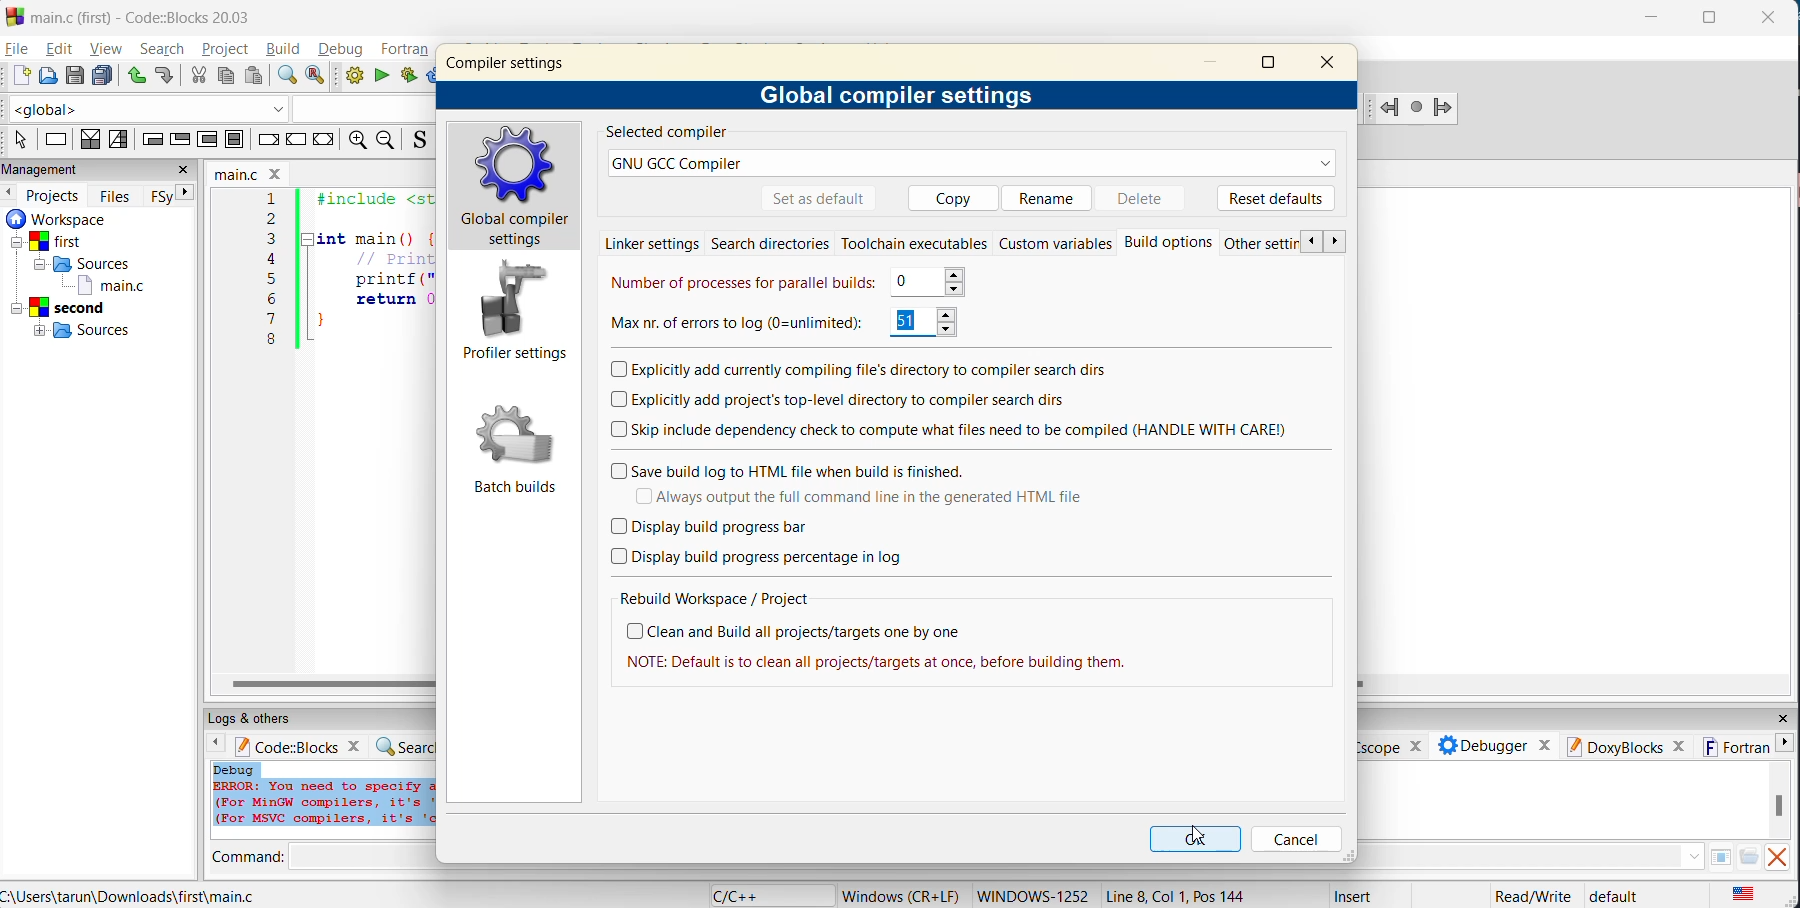  Describe the element at coordinates (385, 140) in the screenshot. I see `zoom out` at that location.